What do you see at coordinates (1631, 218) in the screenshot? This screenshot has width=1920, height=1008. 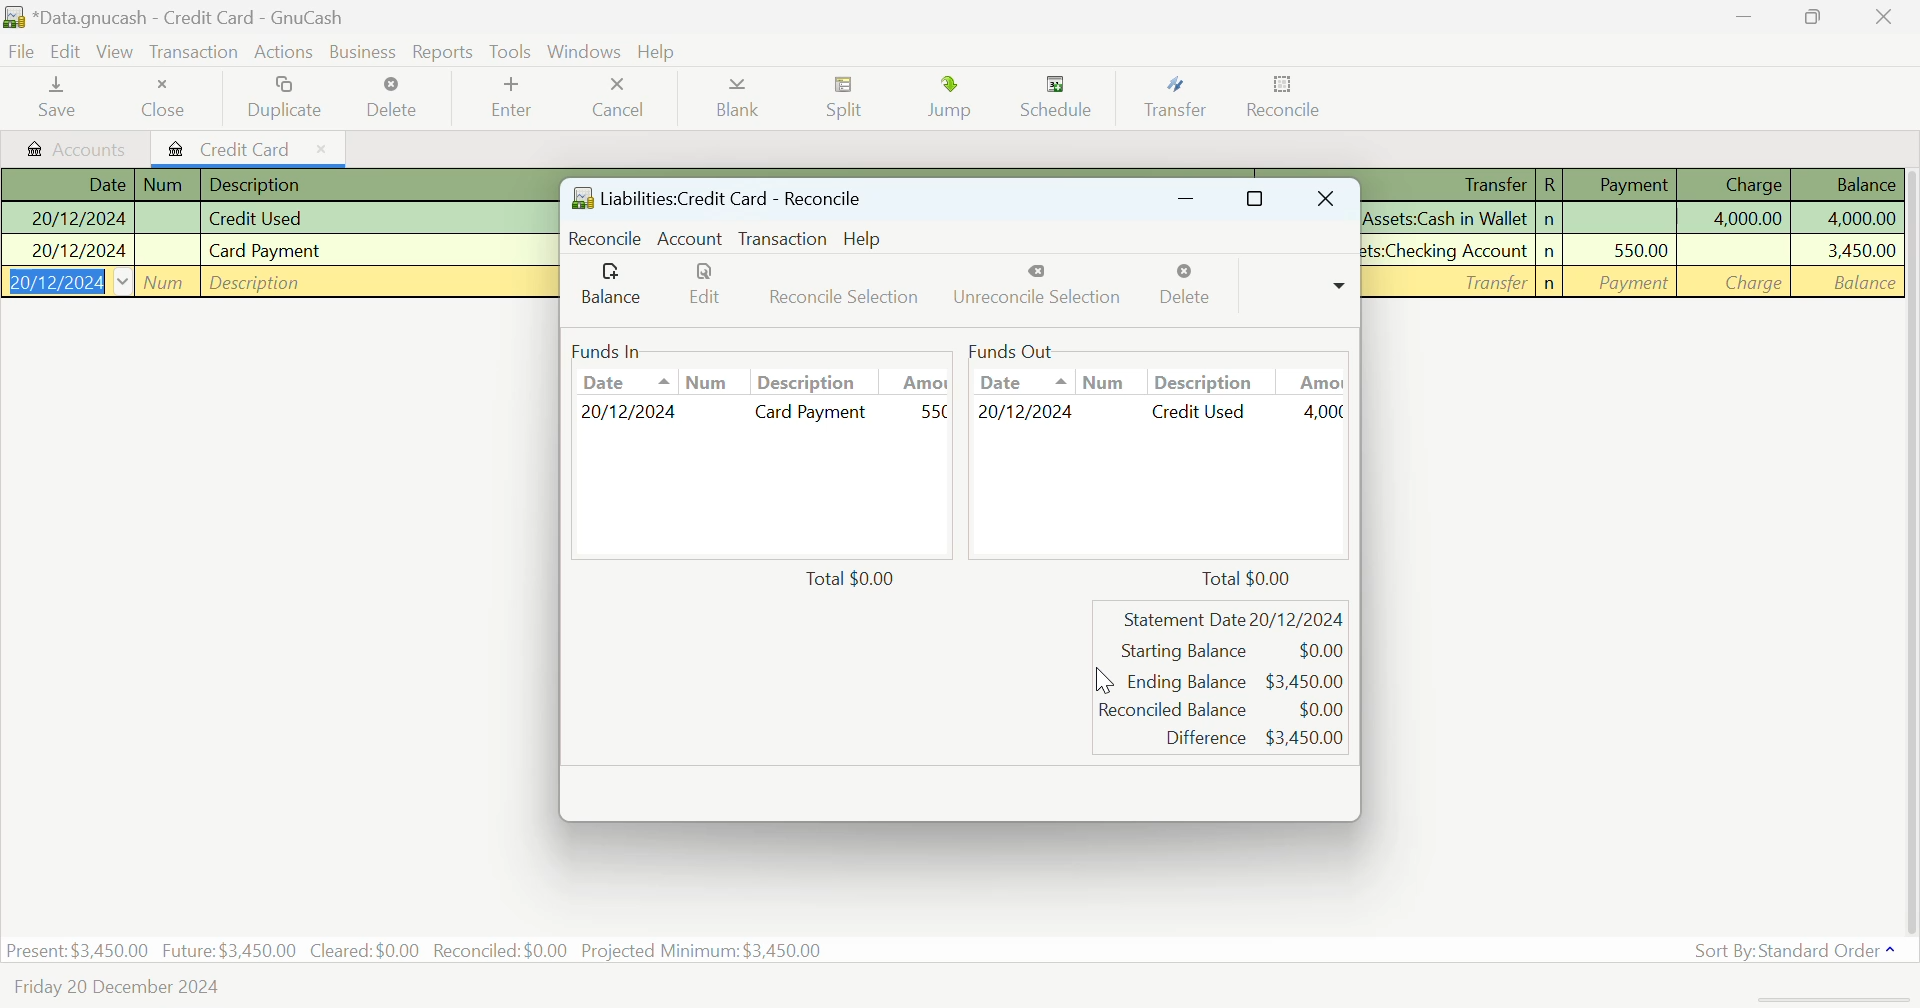 I see `Credit Used` at bounding box center [1631, 218].